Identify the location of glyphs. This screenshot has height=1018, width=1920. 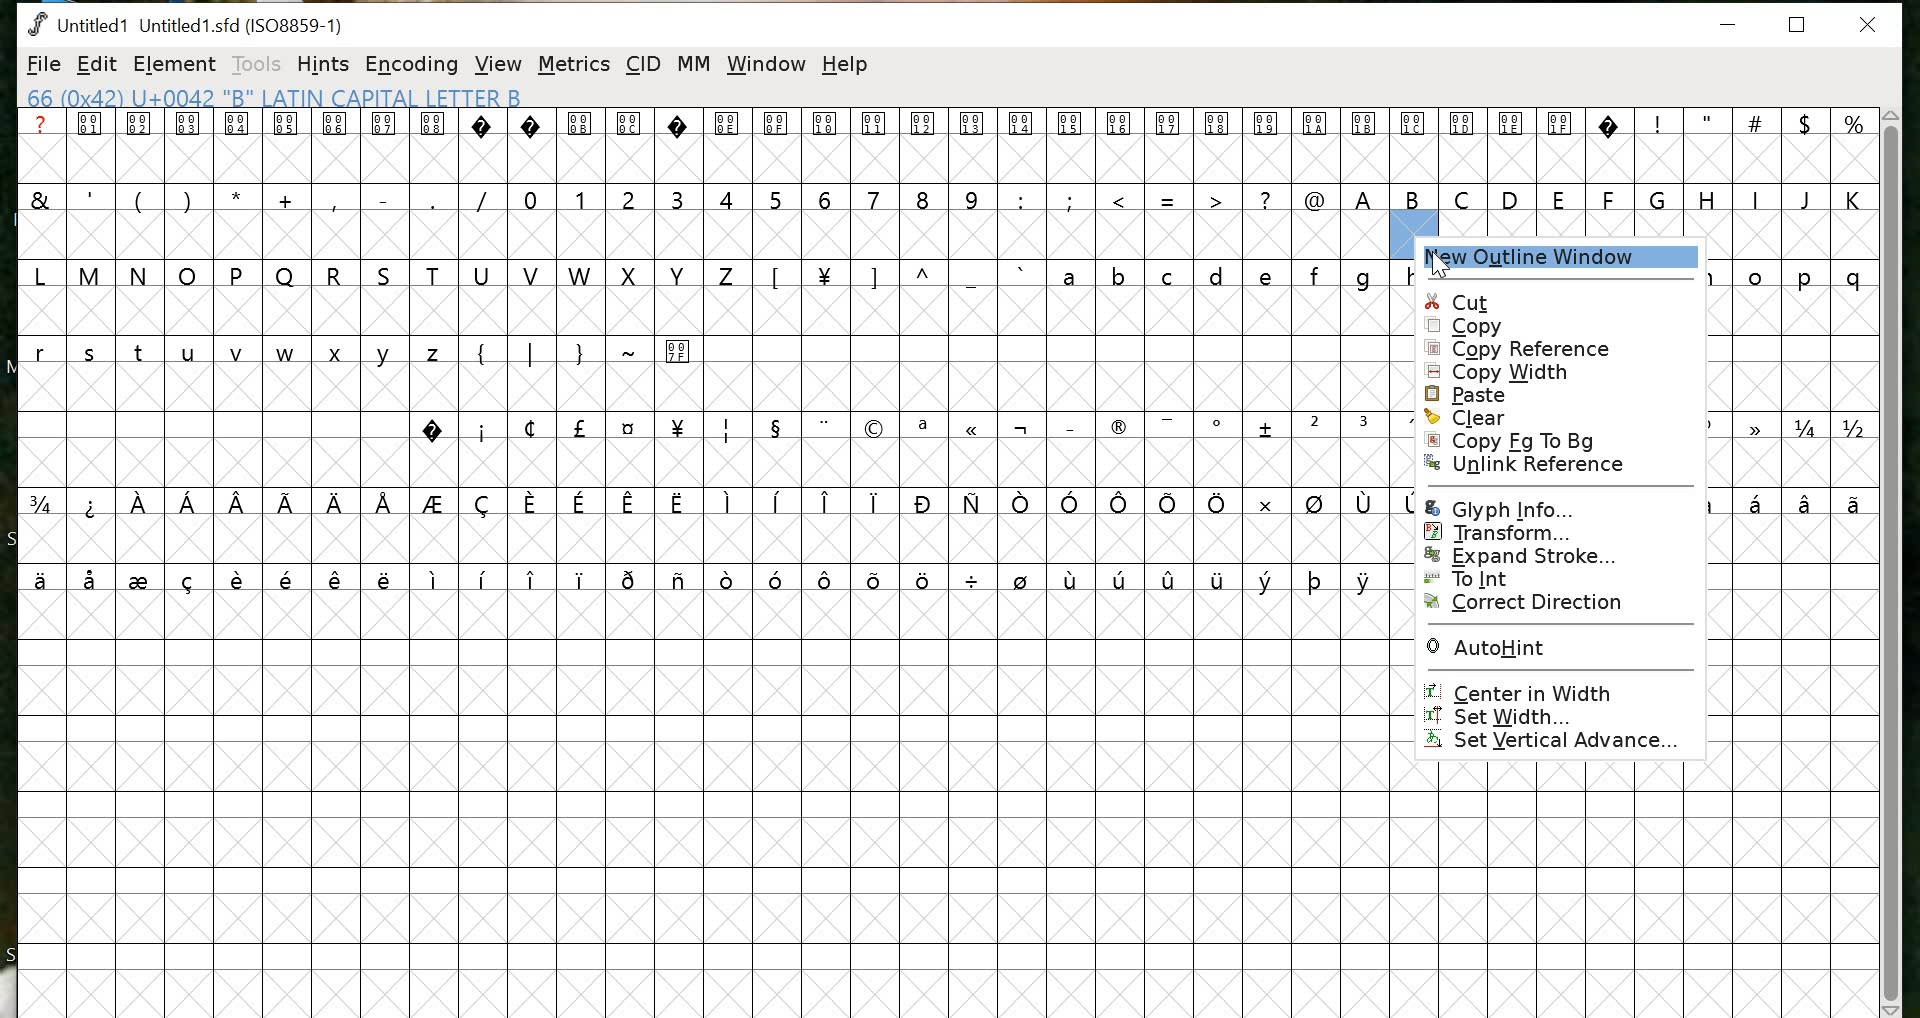
(1793, 389).